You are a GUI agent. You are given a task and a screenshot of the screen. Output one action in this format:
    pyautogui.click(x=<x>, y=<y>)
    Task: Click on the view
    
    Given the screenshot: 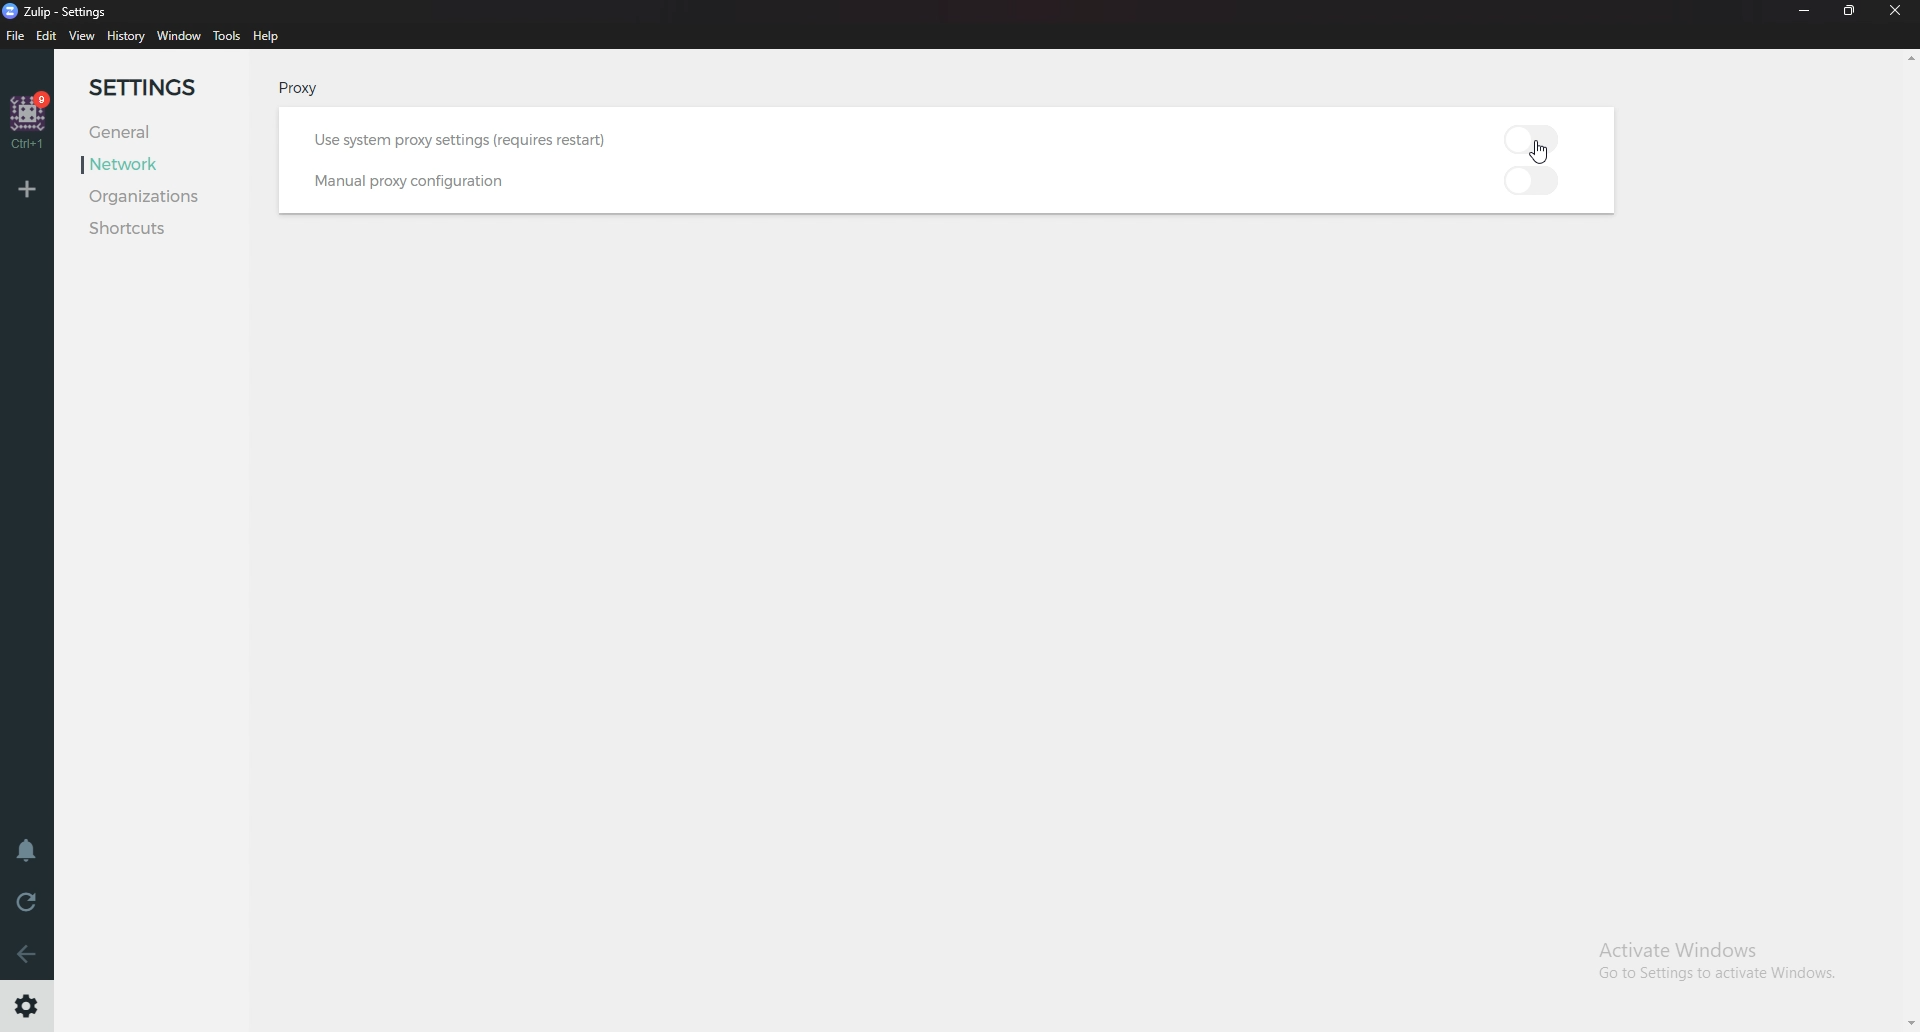 What is the action you would take?
    pyautogui.click(x=82, y=37)
    